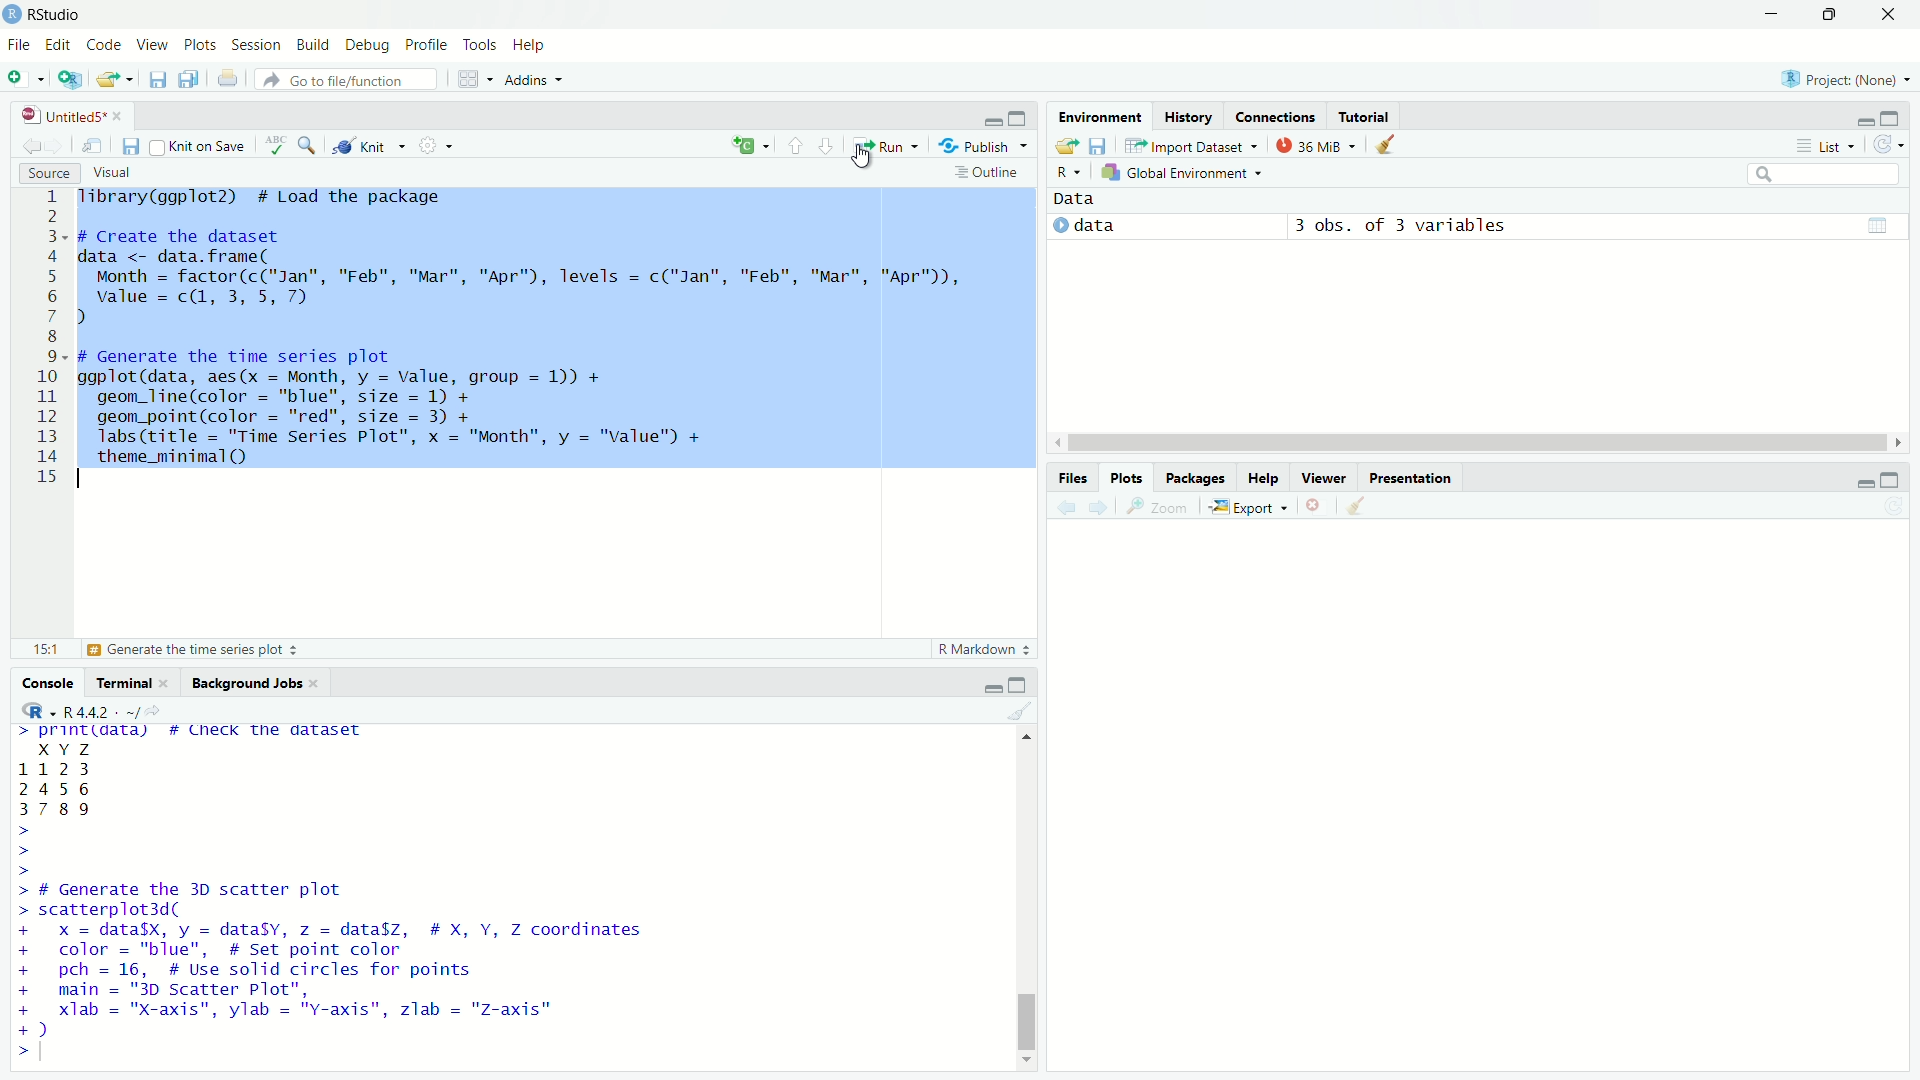 The width and height of the screenshot is (1920, 1080). Describe the element at coordinates (152, 43) in the screenshot. I see `view` at that location.